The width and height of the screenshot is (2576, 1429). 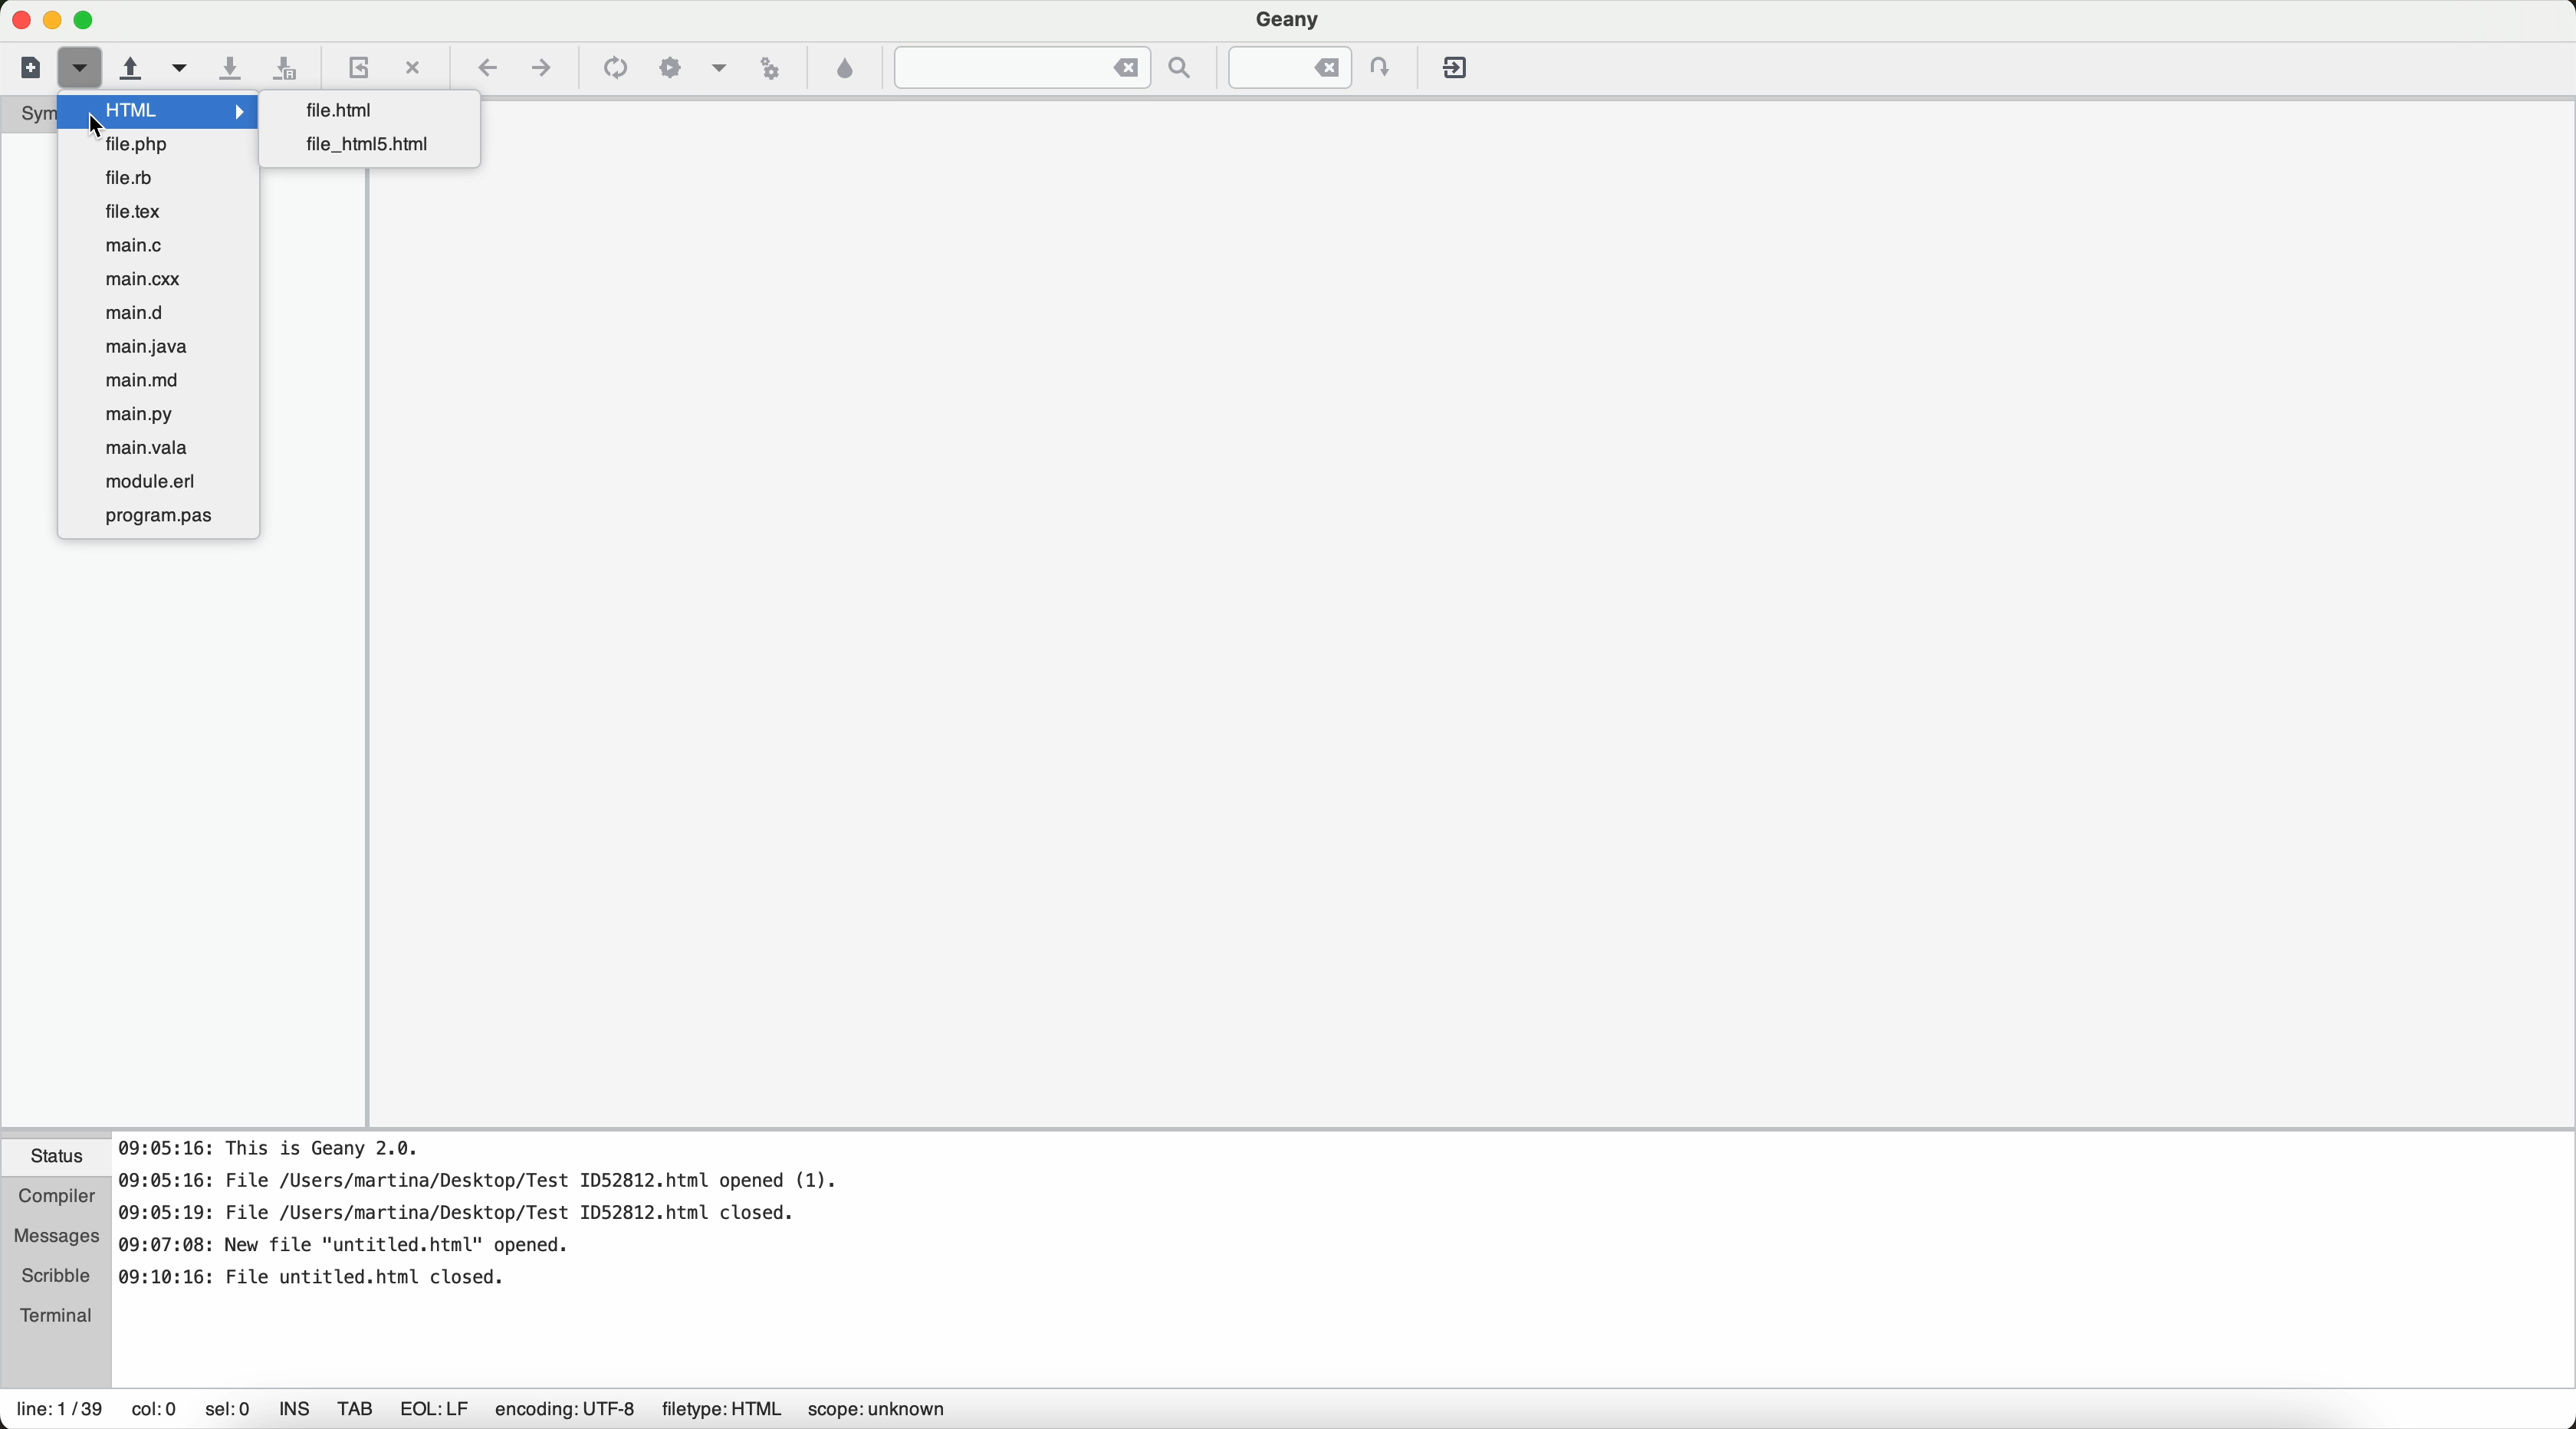 I want to click on compile the current file, so click(x=615, y=70).